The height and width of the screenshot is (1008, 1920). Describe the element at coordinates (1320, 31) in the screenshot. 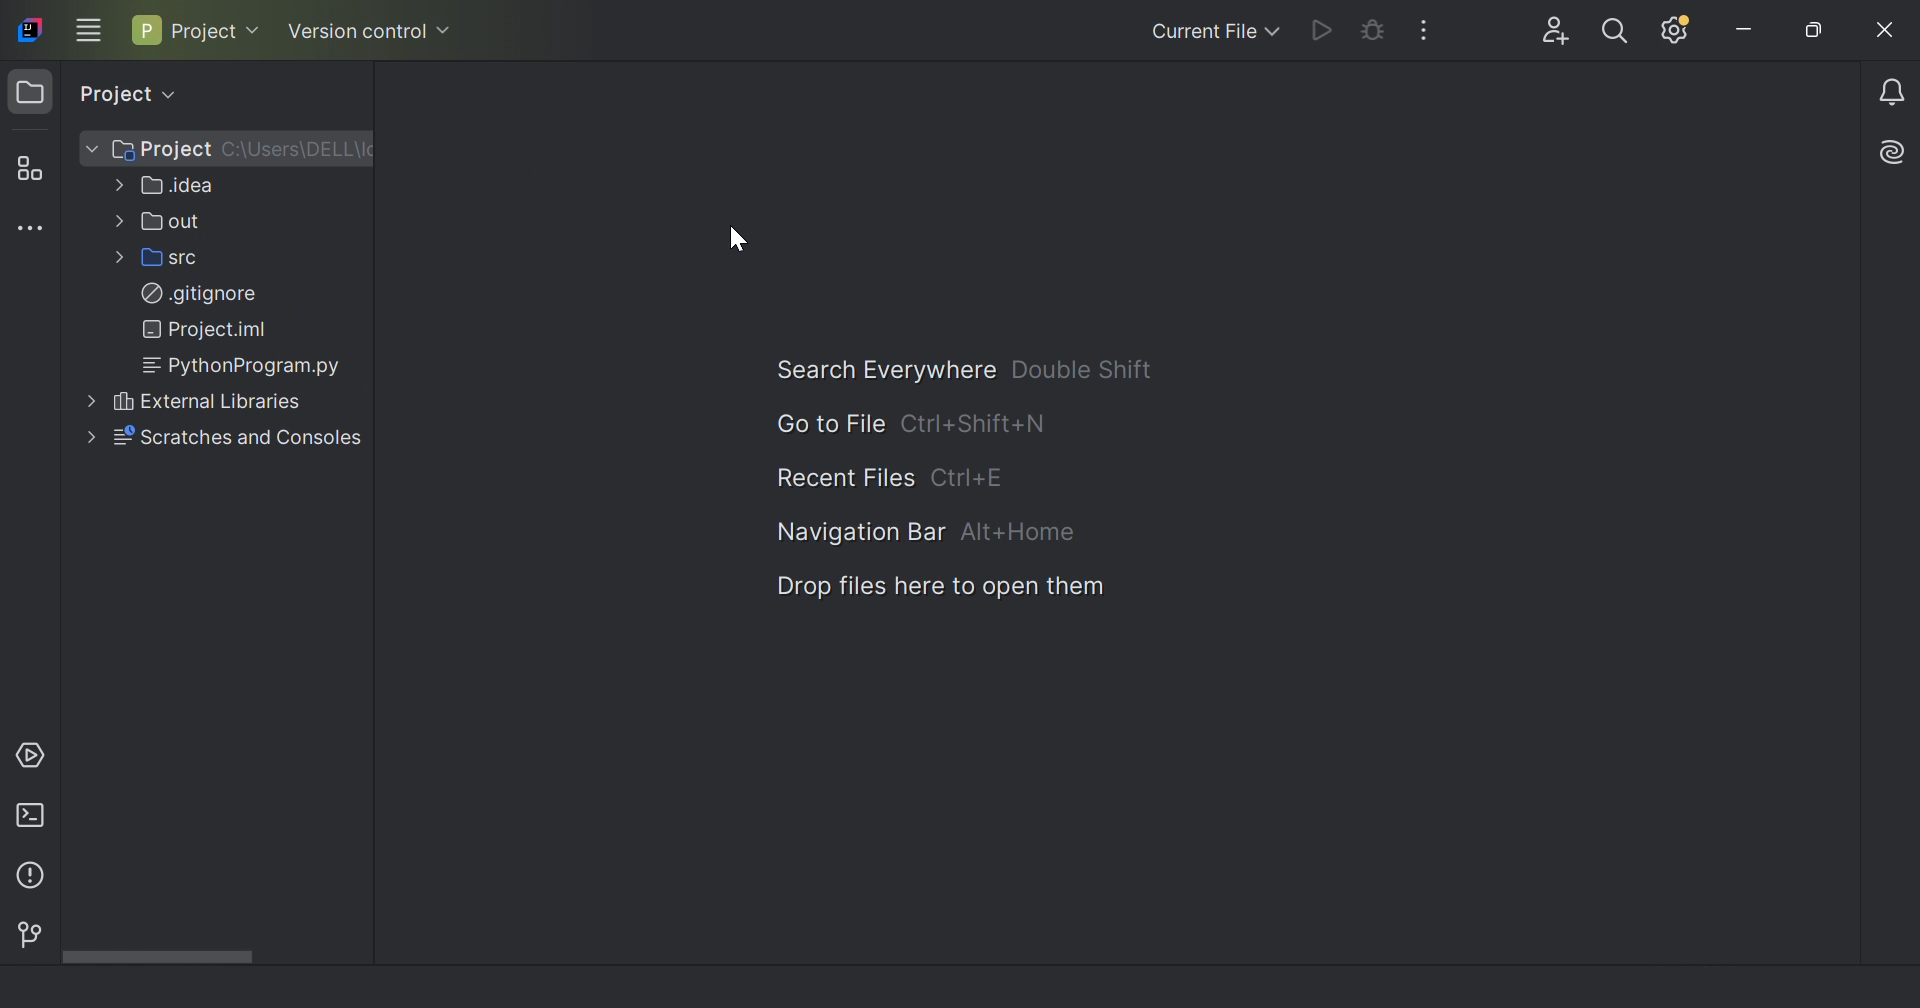

I see `Run` at that location.